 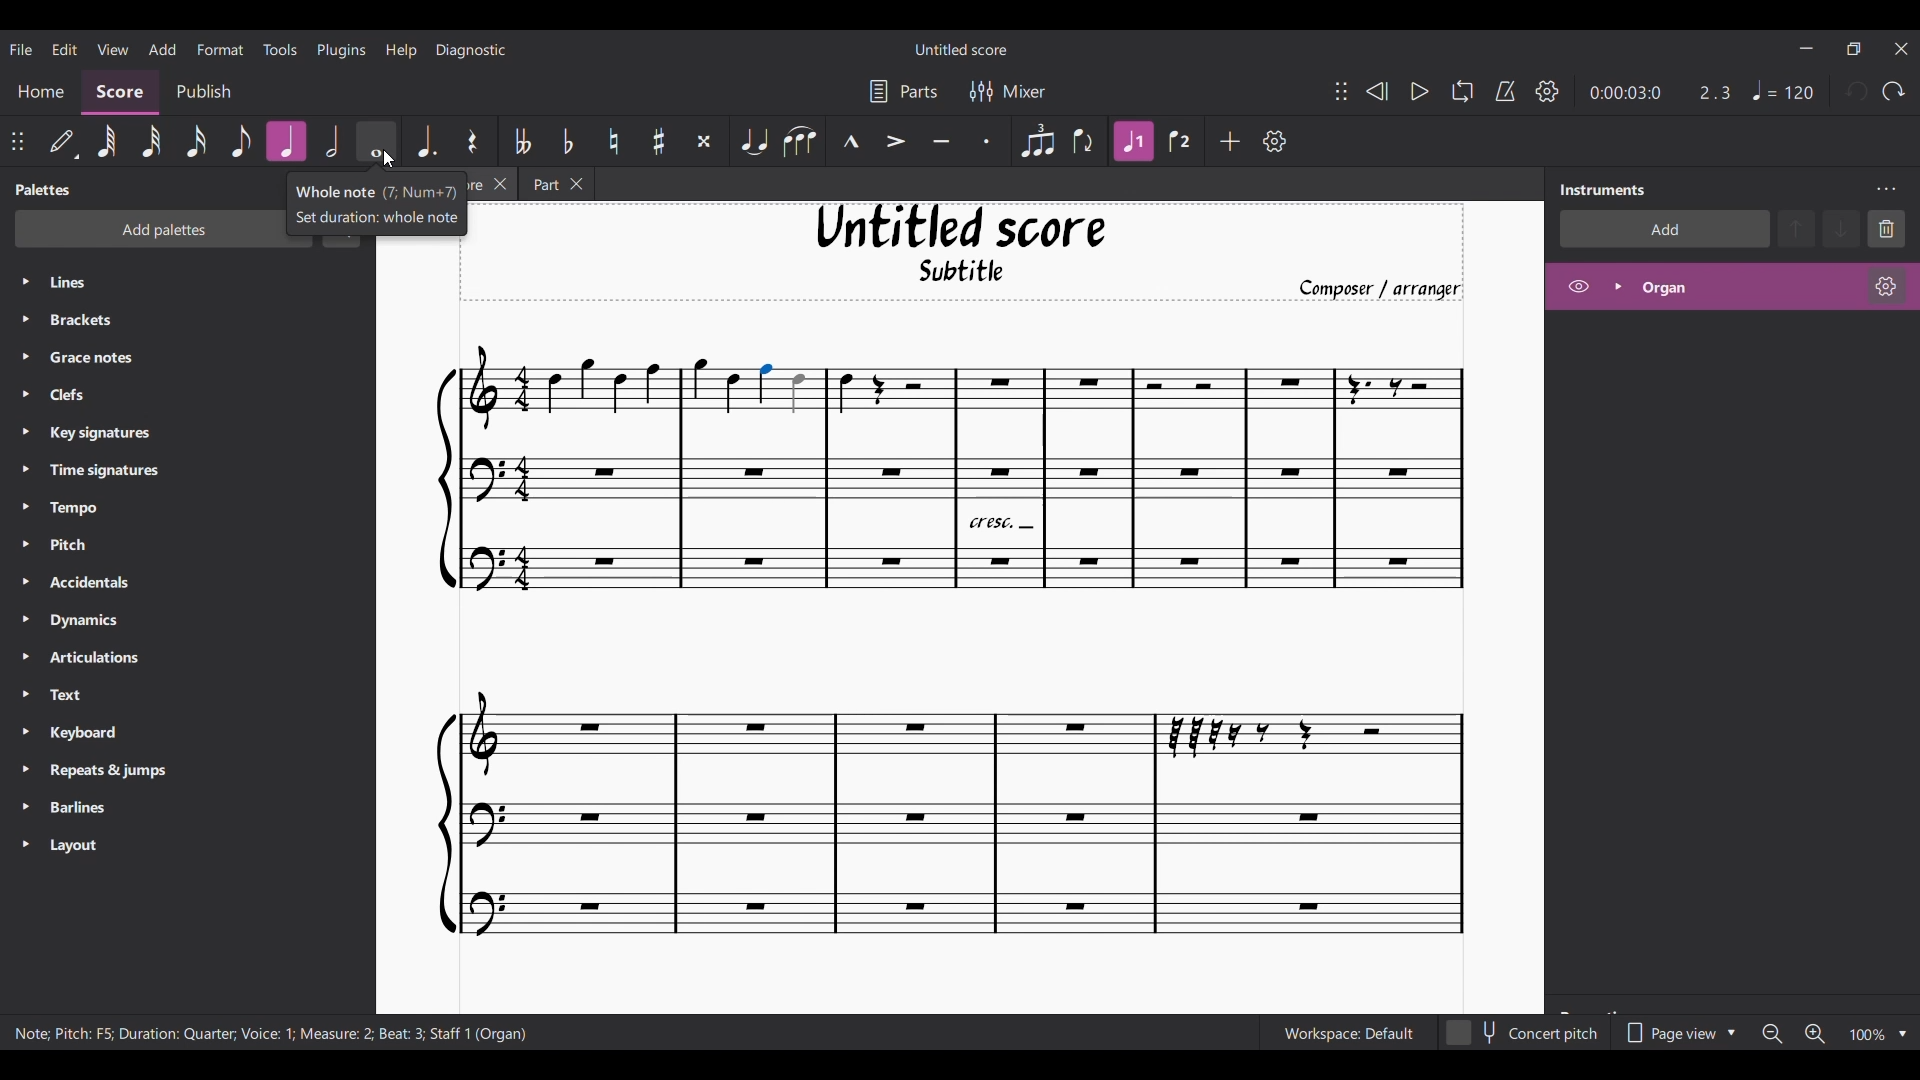 What do you see at coordinates (112, 48) in the screenshot?
I see `View menu` at bounding box center [112, 48].